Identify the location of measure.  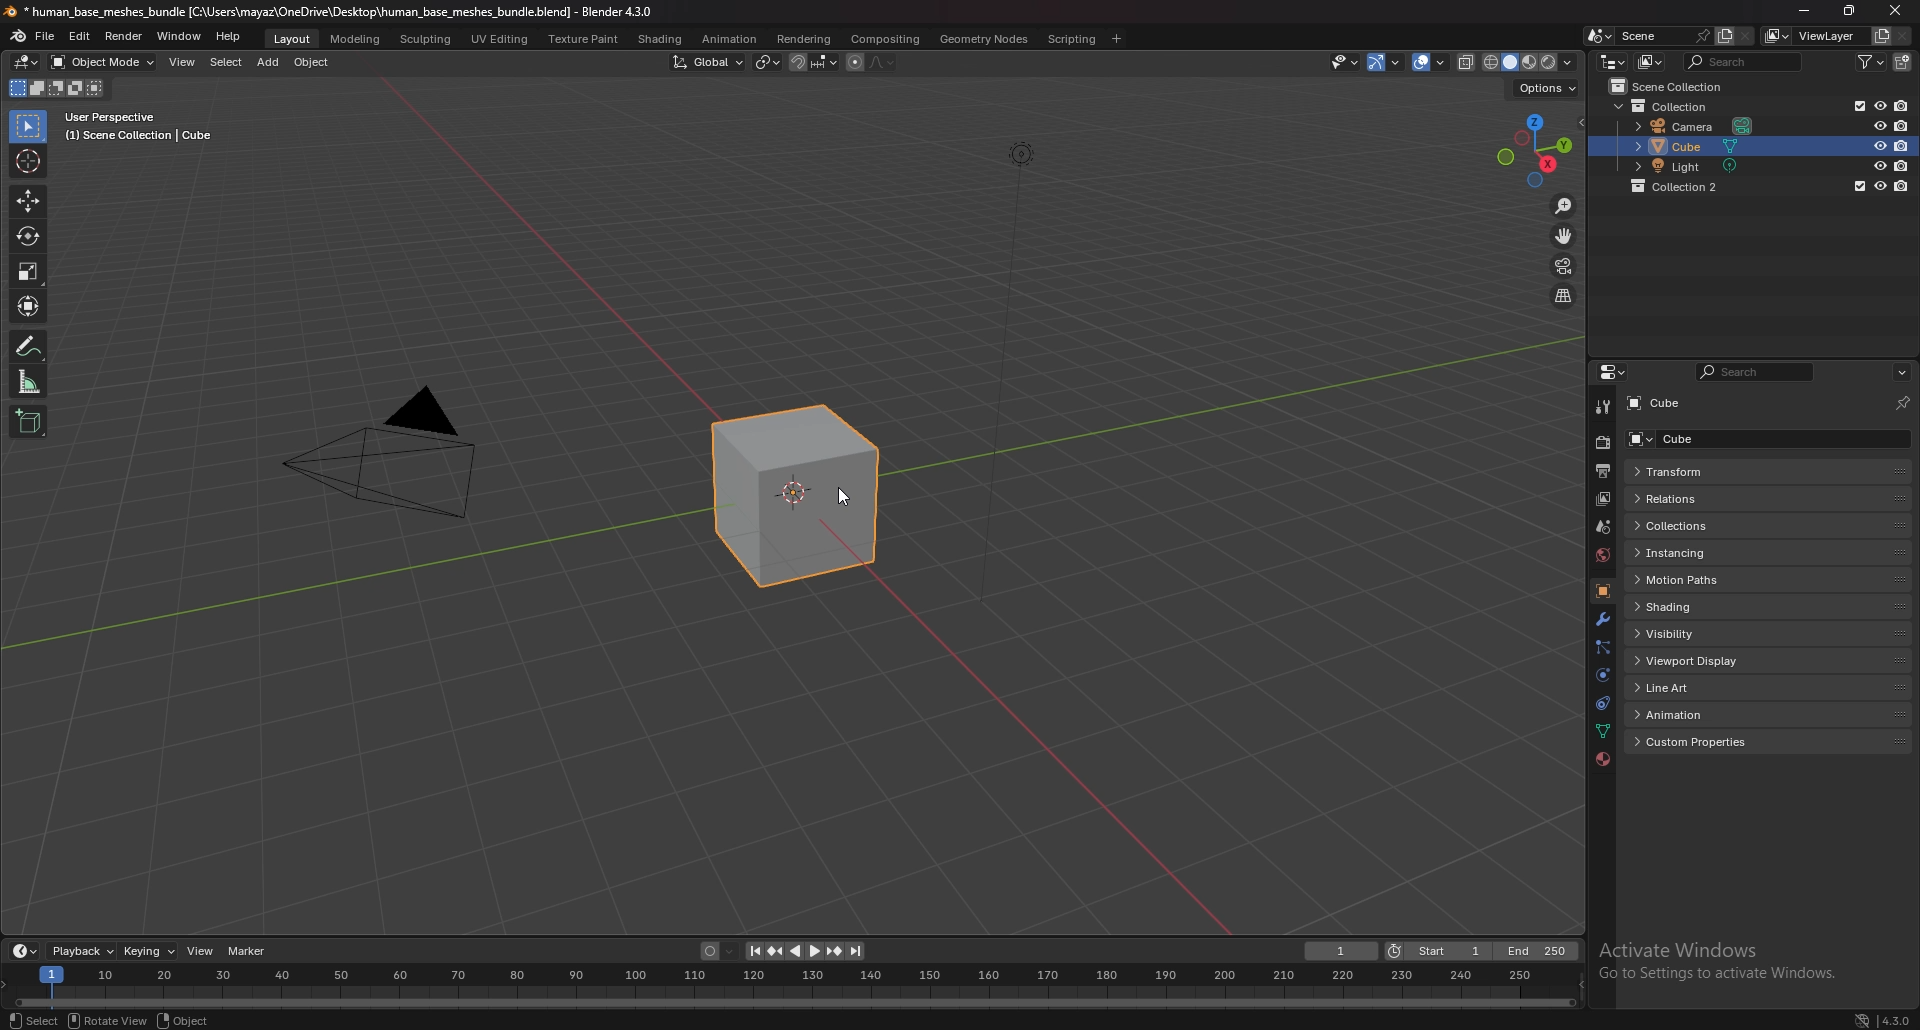
(28, 382).